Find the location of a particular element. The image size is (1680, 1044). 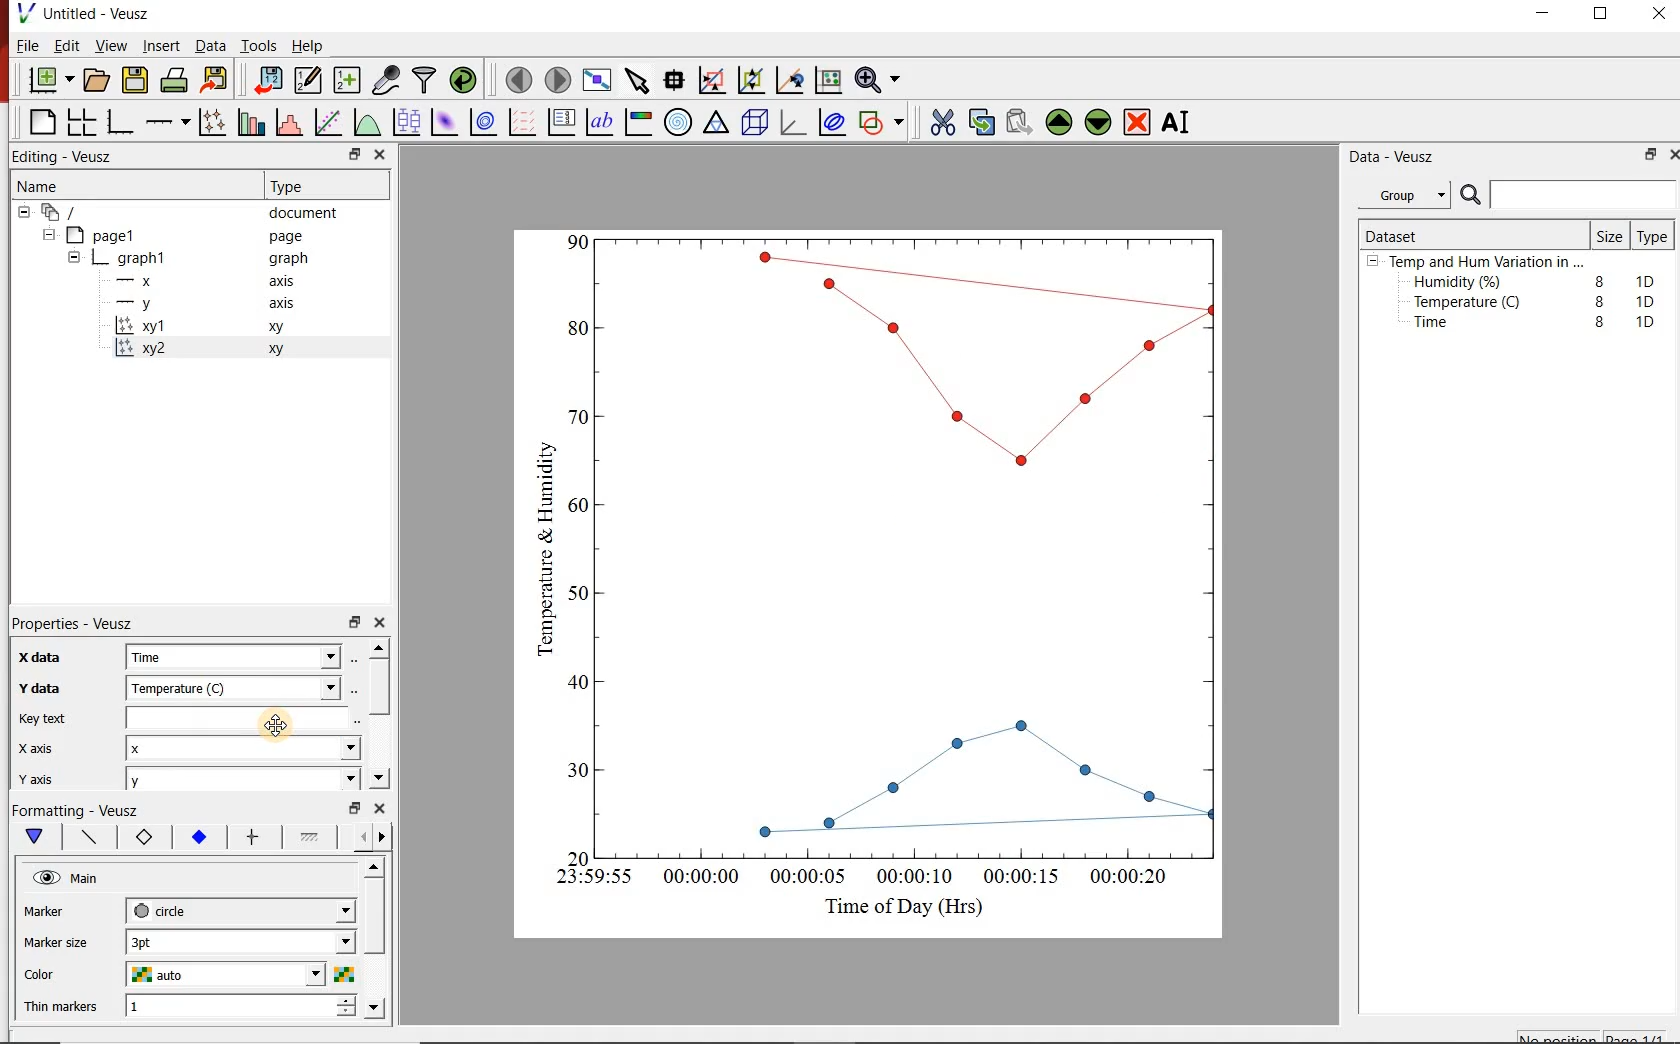

add an axis to a plot is located at coordinates (169, 120).